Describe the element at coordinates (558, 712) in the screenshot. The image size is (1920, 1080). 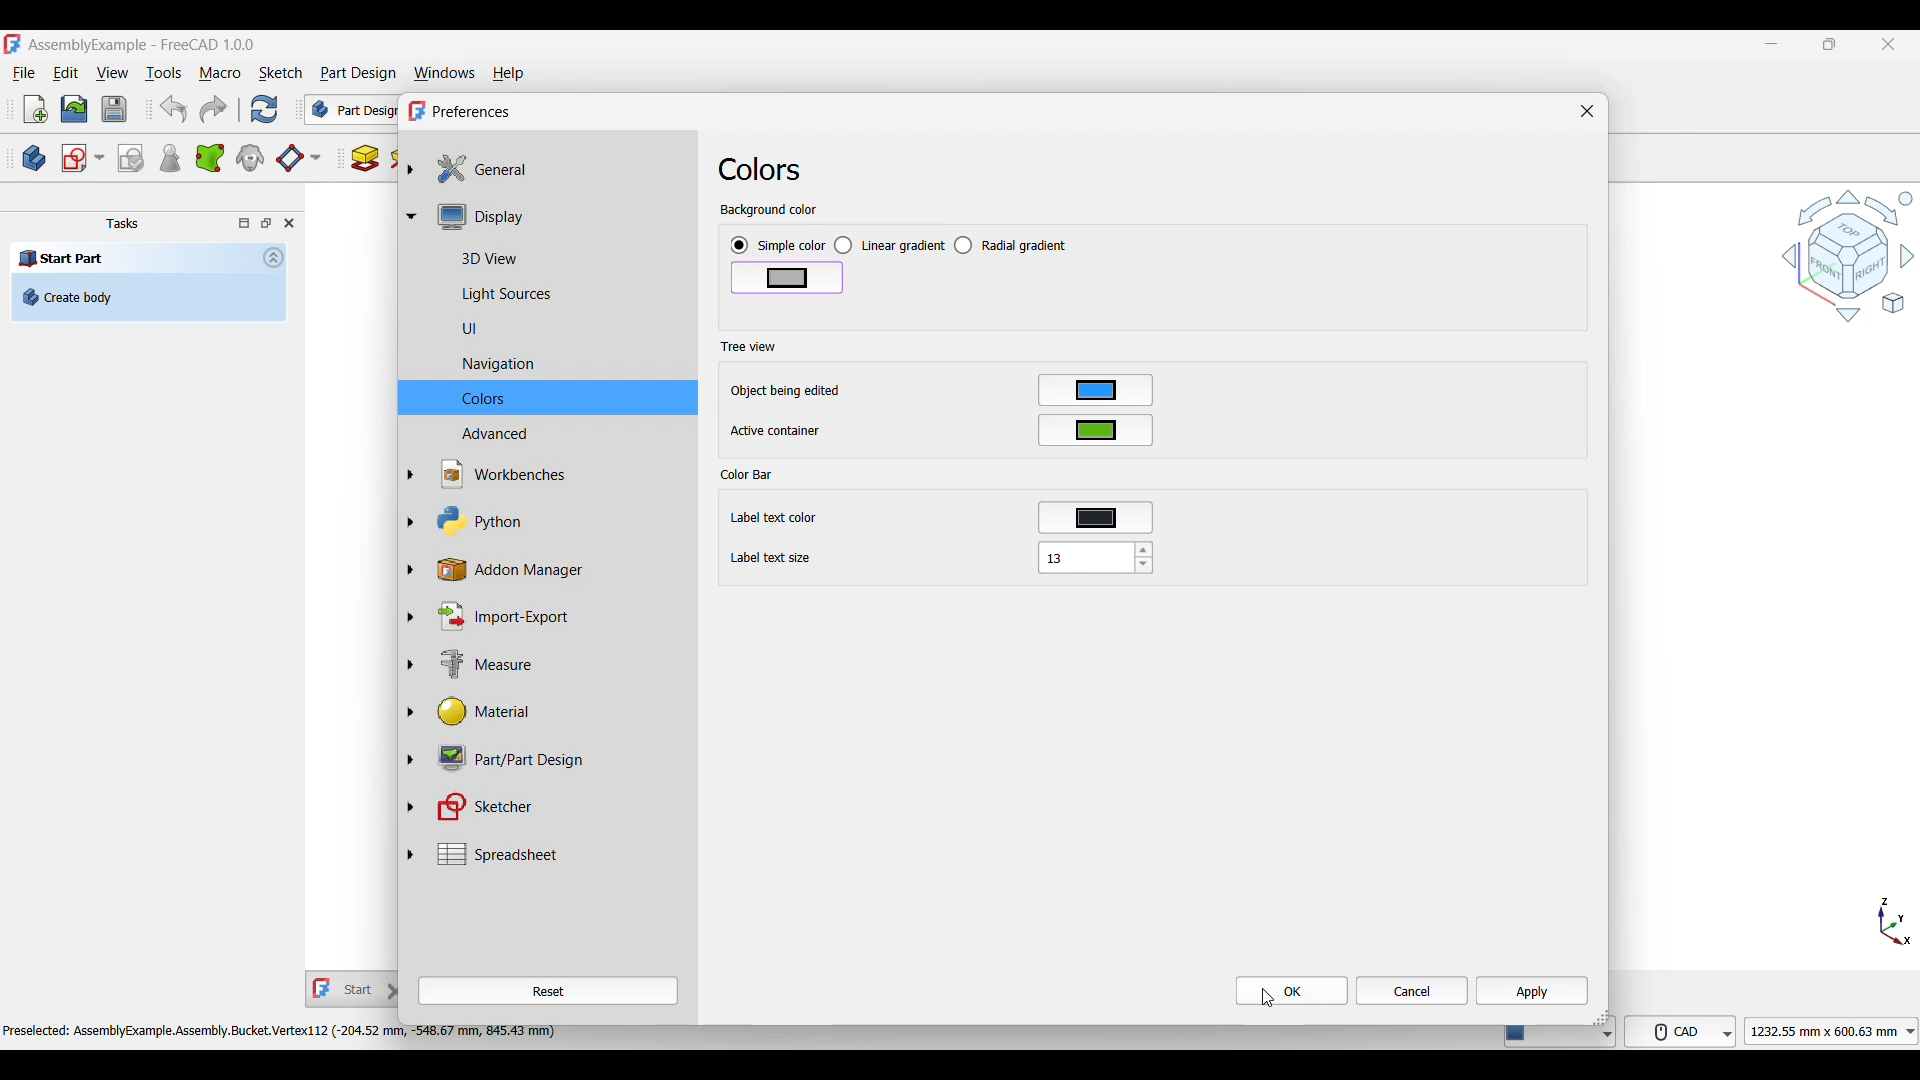
I see `Material` at that location.